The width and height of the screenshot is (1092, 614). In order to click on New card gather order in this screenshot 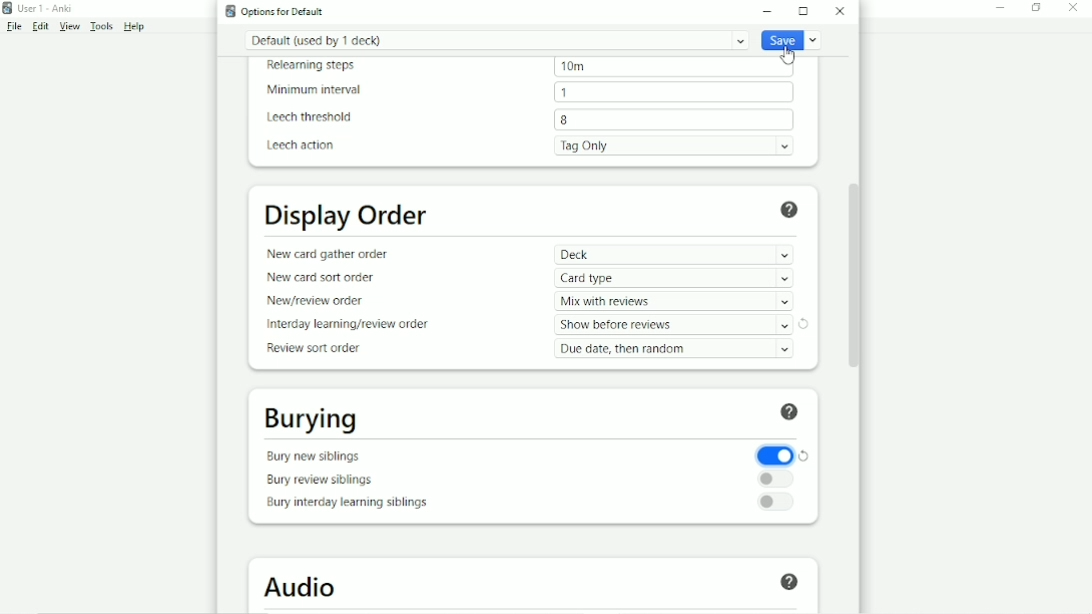, I will do `click(330, 254)`.